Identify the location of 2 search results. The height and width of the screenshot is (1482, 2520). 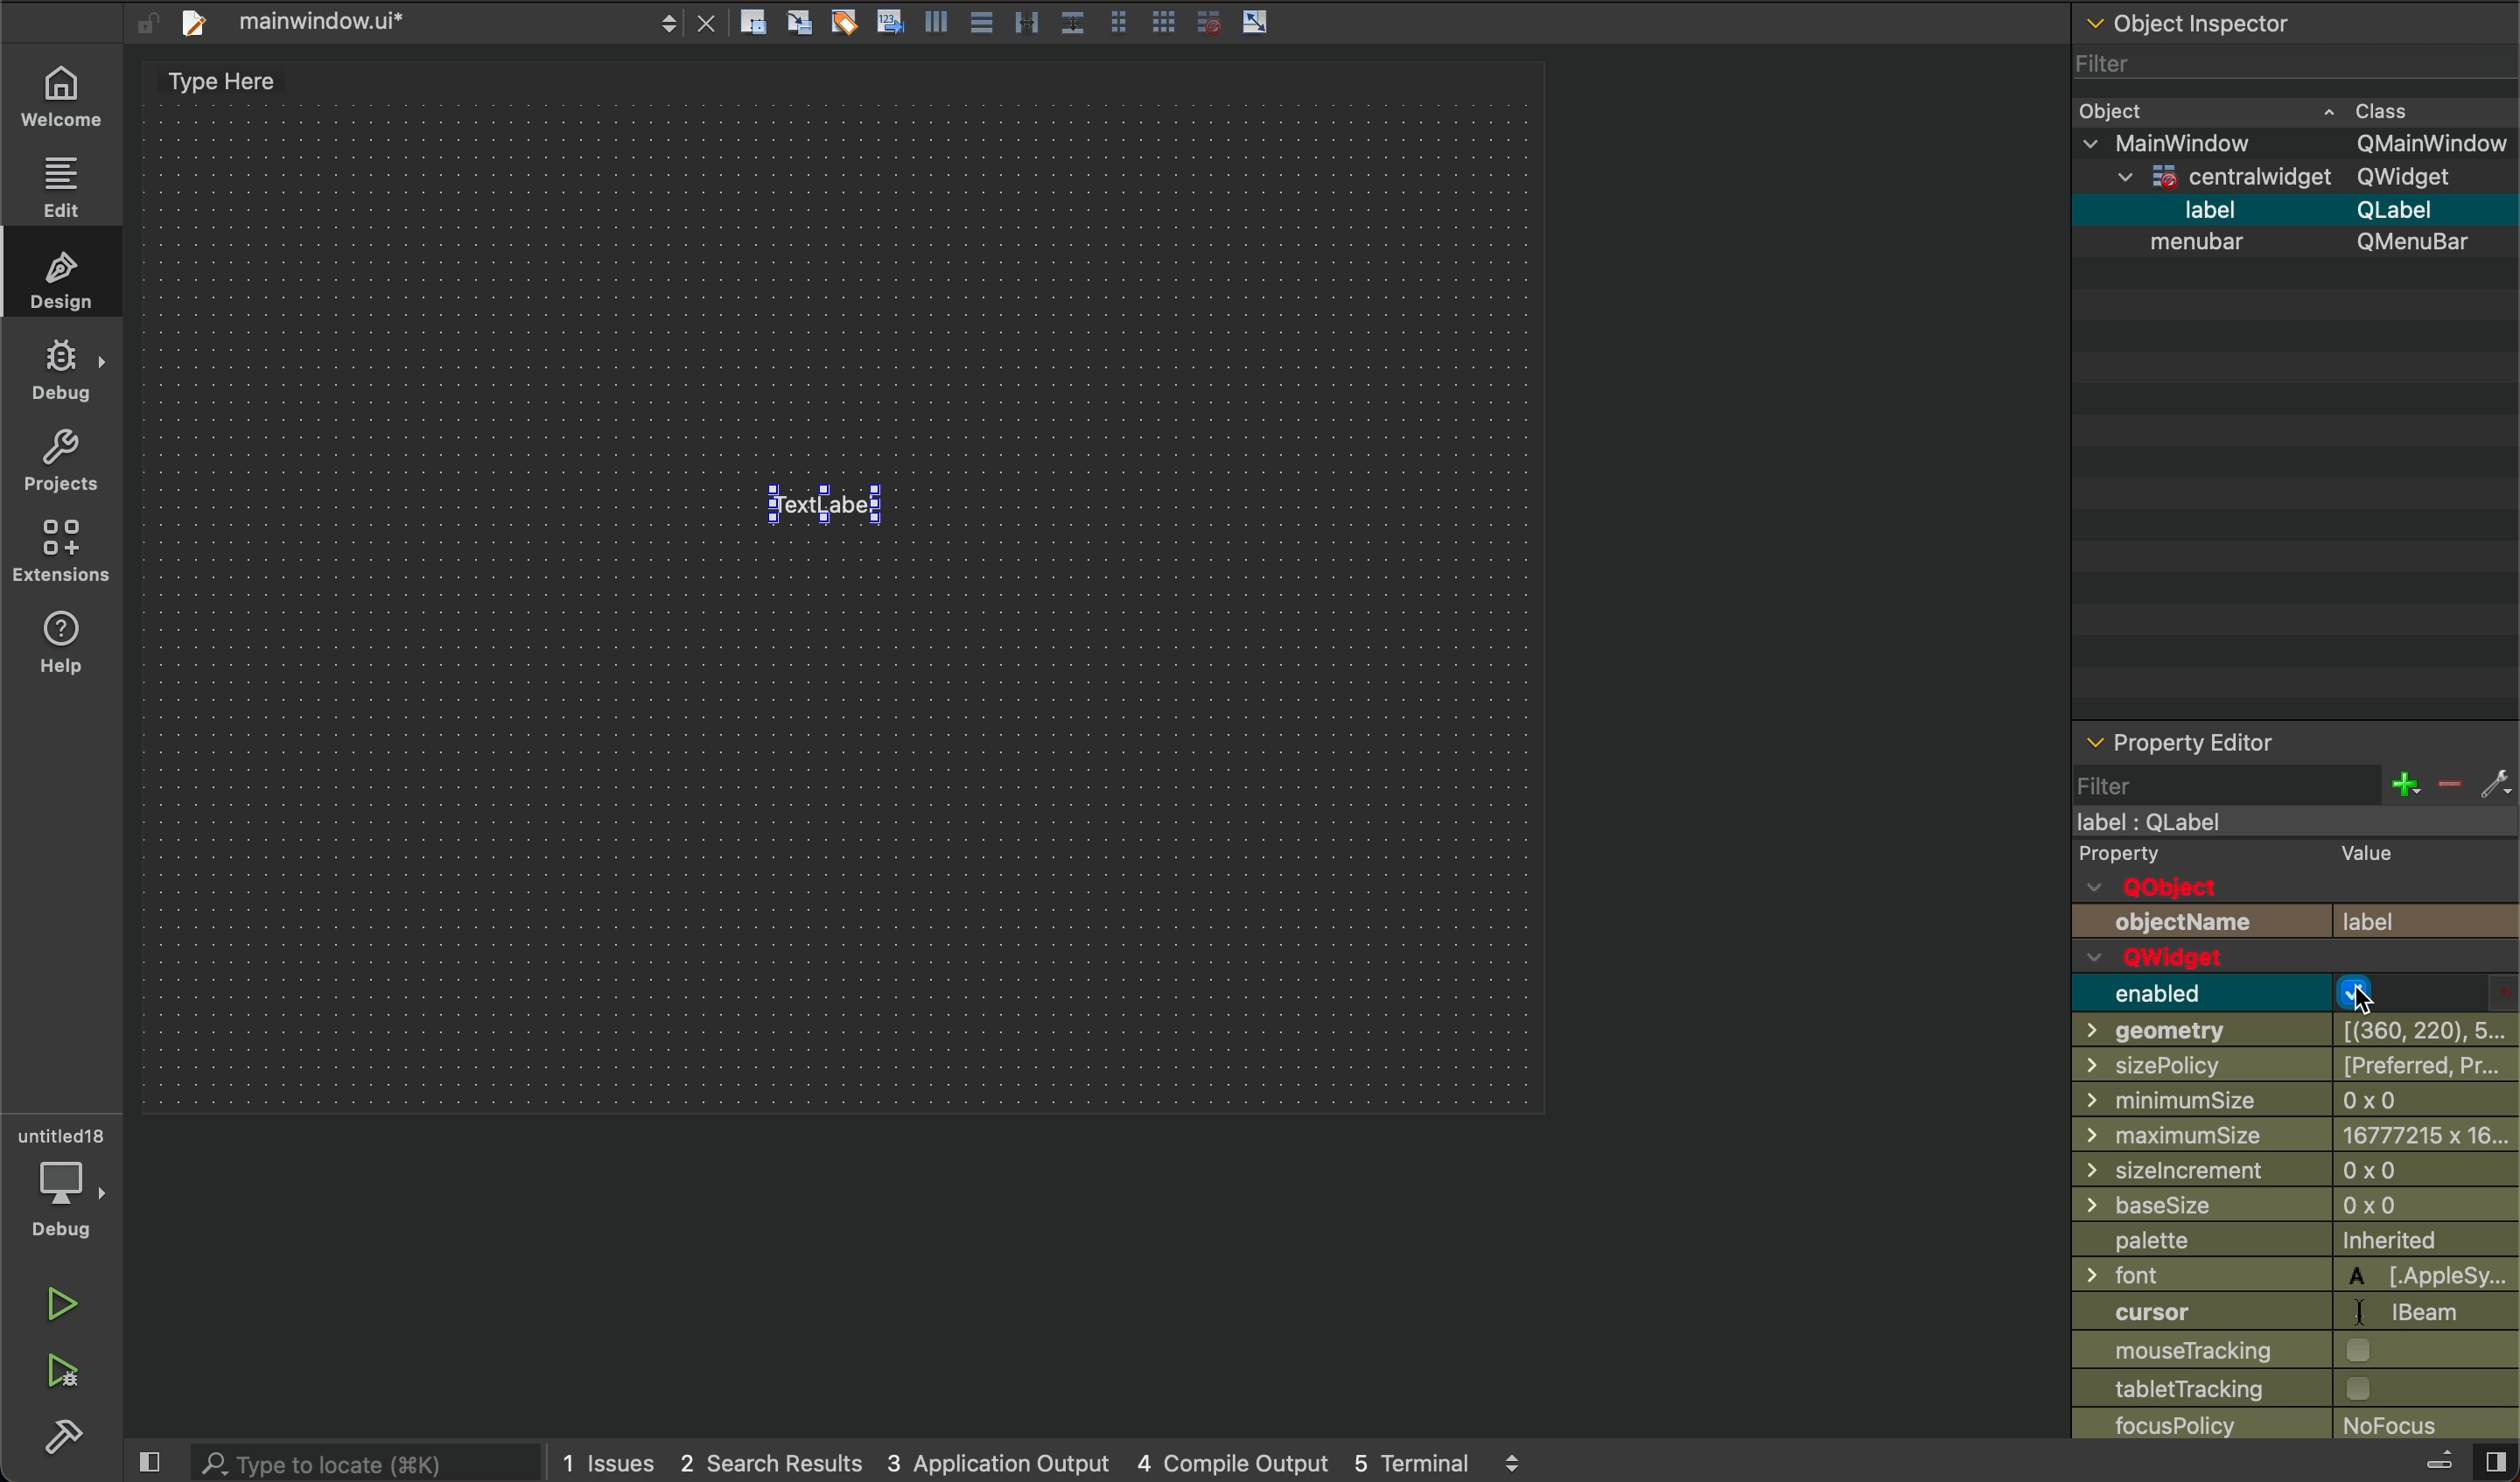
(767, 1456).